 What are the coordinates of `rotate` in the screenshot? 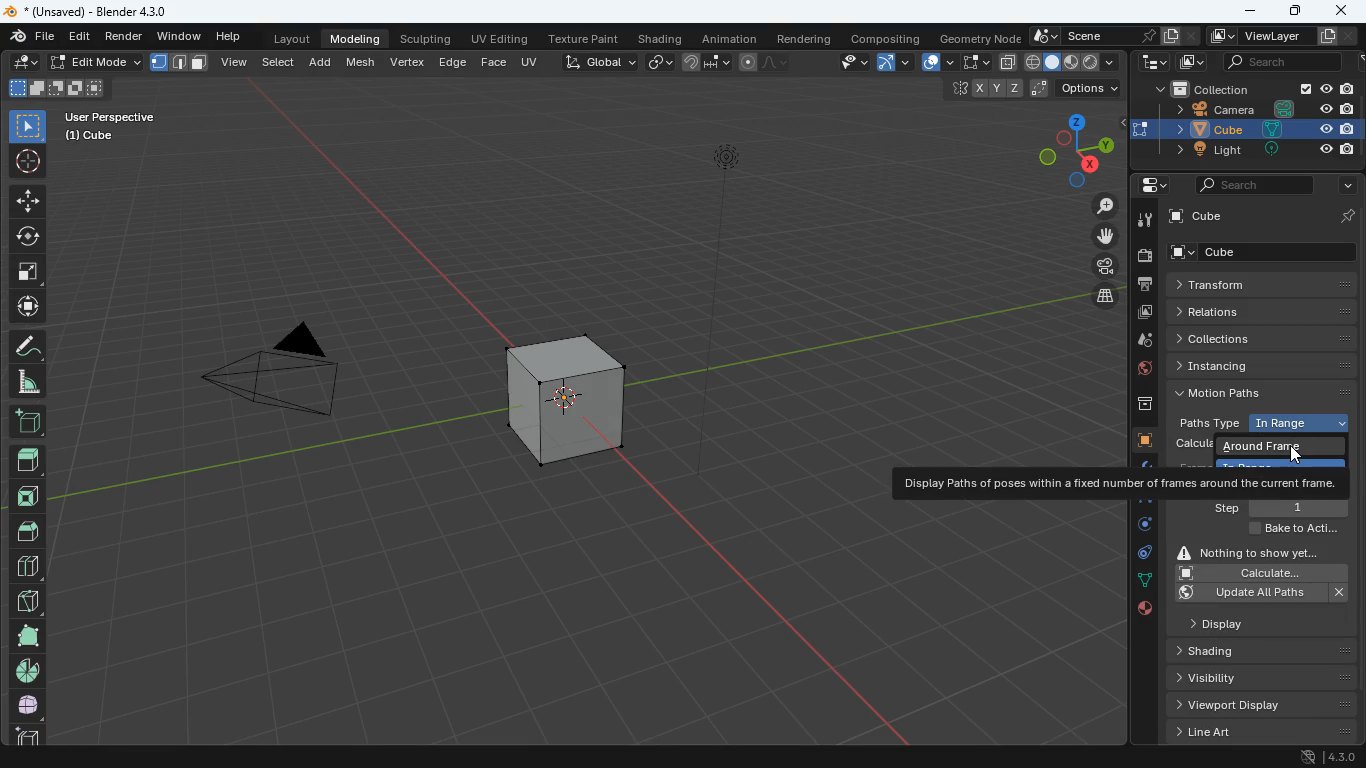 It's located at (28, 234).